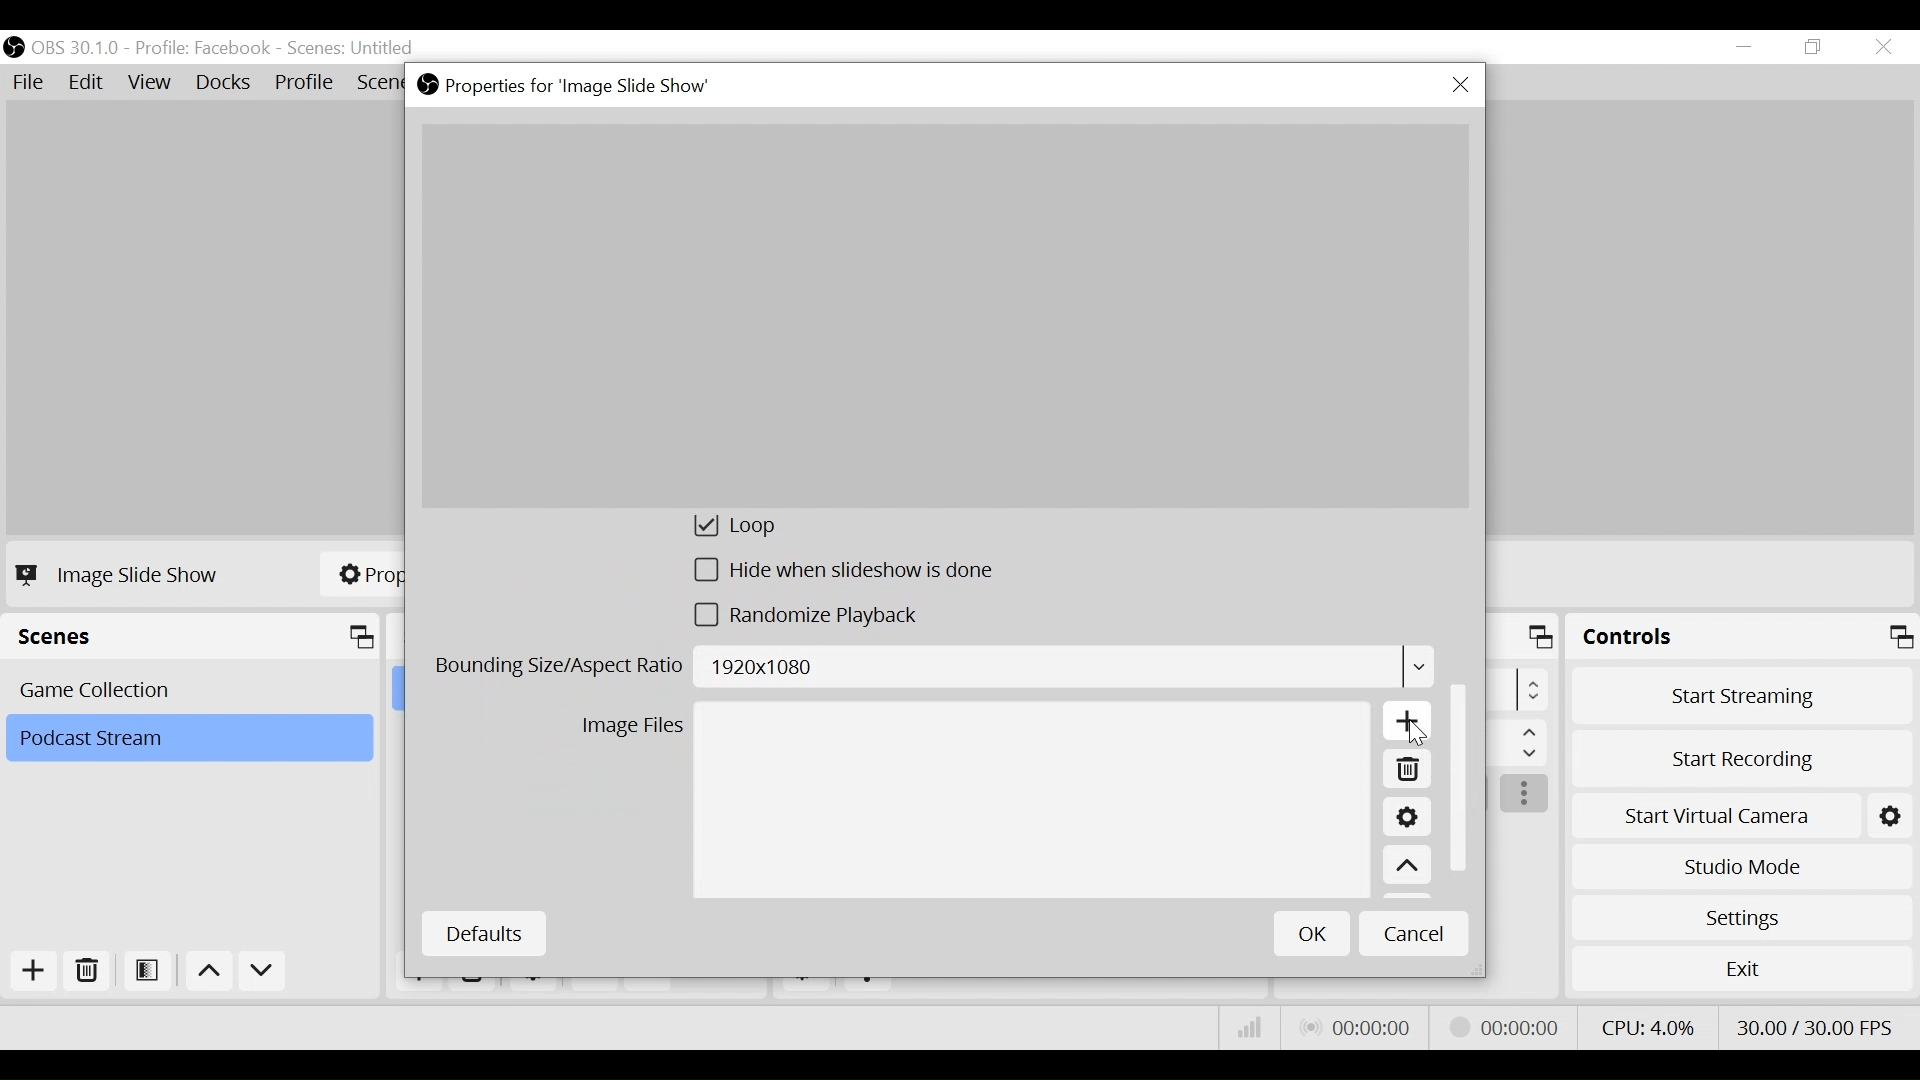  Describe the element at coordinates (1815, 48) in the screenshot. I see `Restore` at that location.